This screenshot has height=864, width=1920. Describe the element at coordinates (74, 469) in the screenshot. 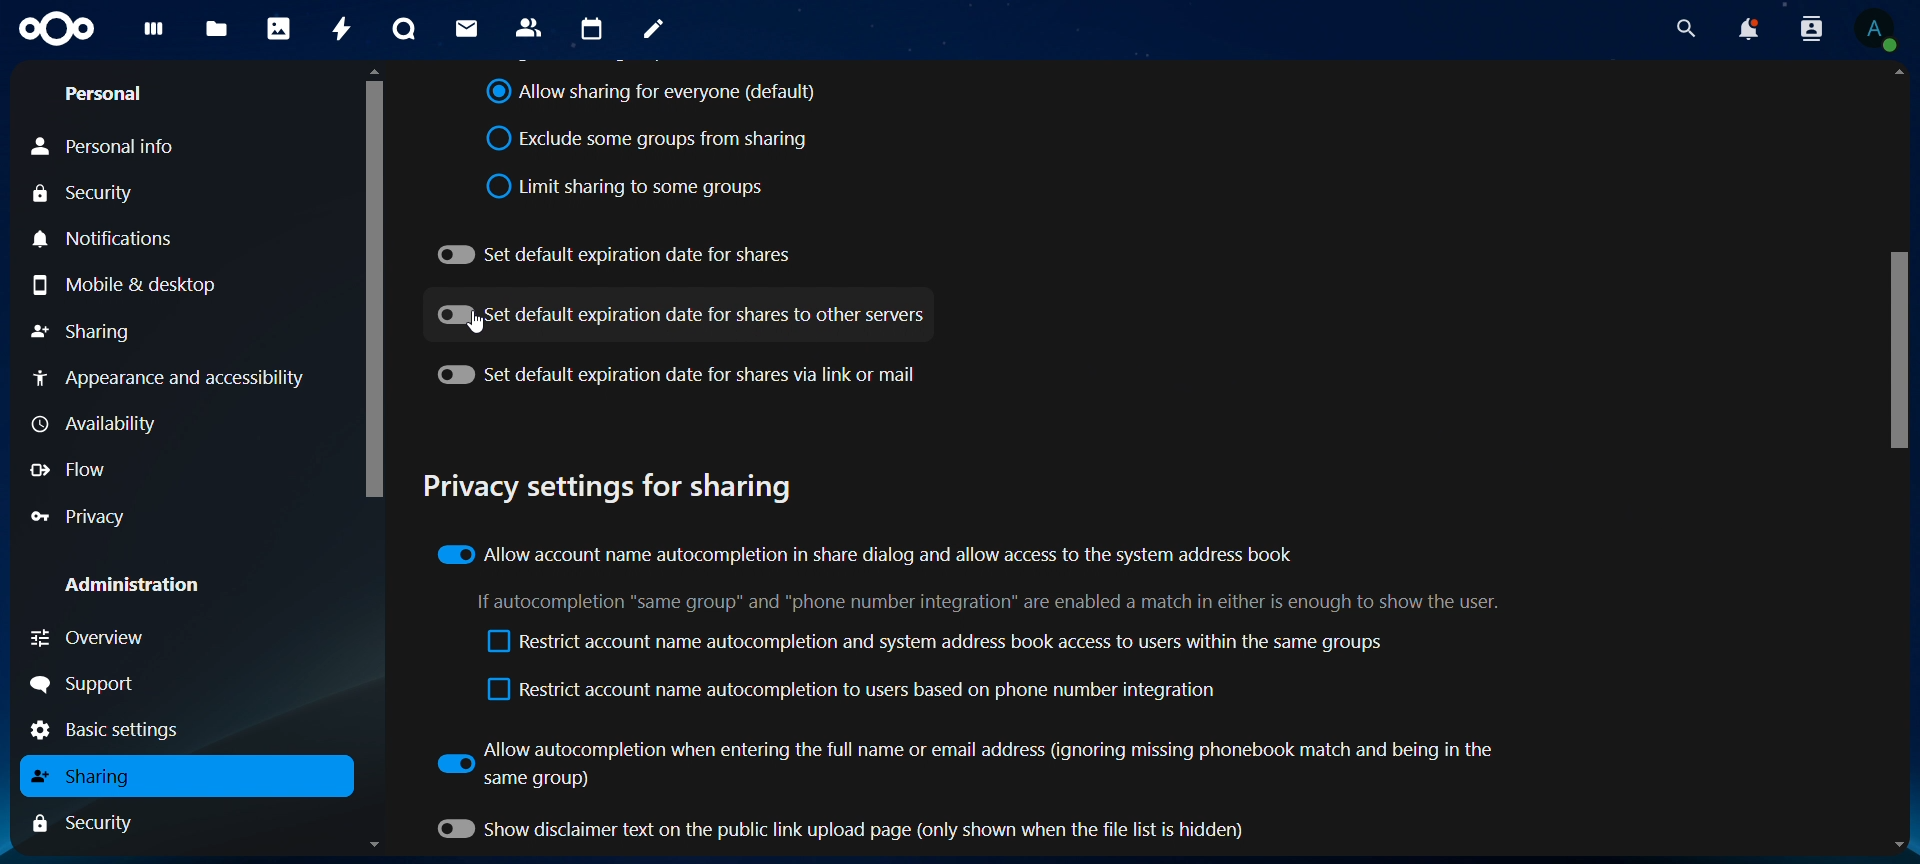

I see `flow` at that location.